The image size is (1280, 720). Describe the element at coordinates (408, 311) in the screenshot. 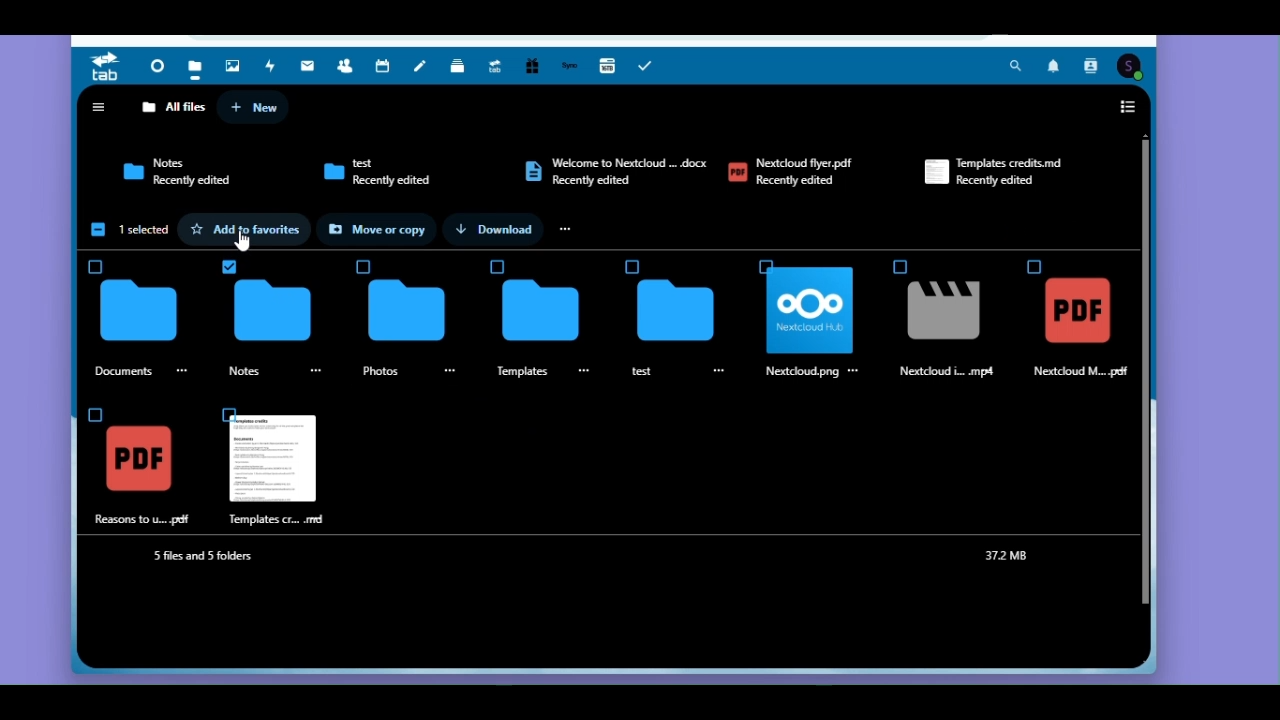

I see `Icon` at that location.